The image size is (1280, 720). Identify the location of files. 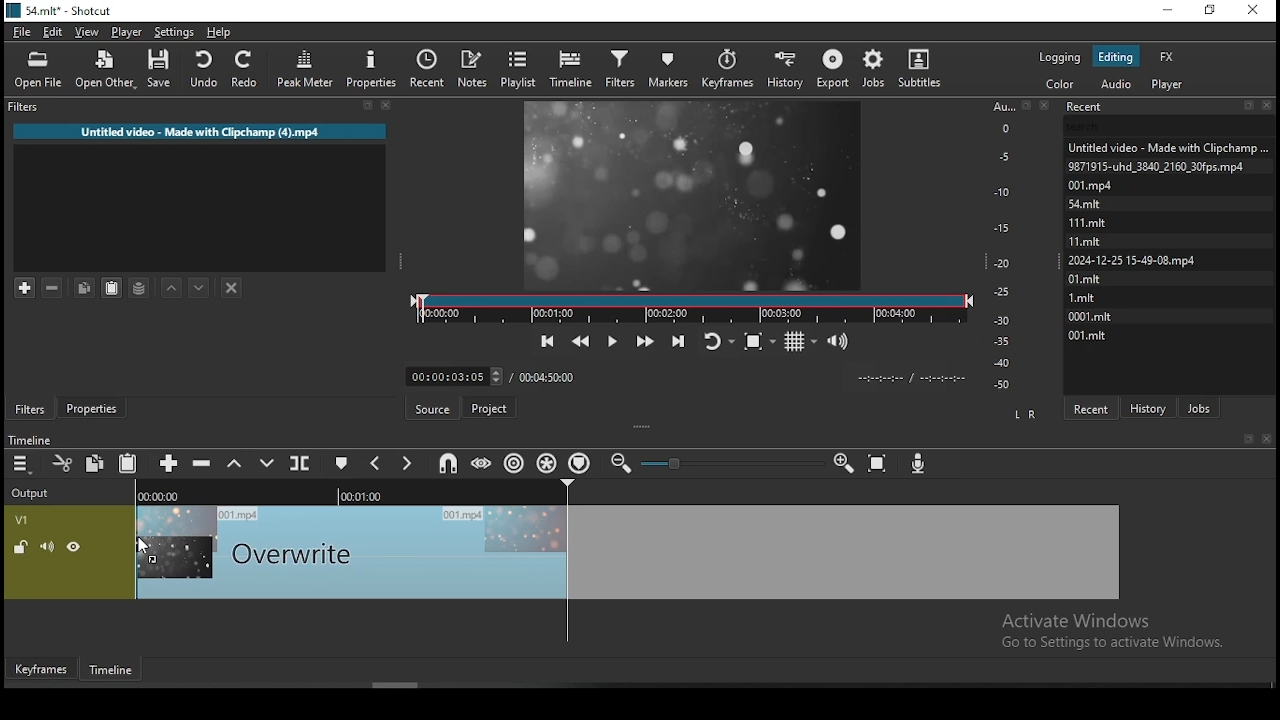
(1081, 297).